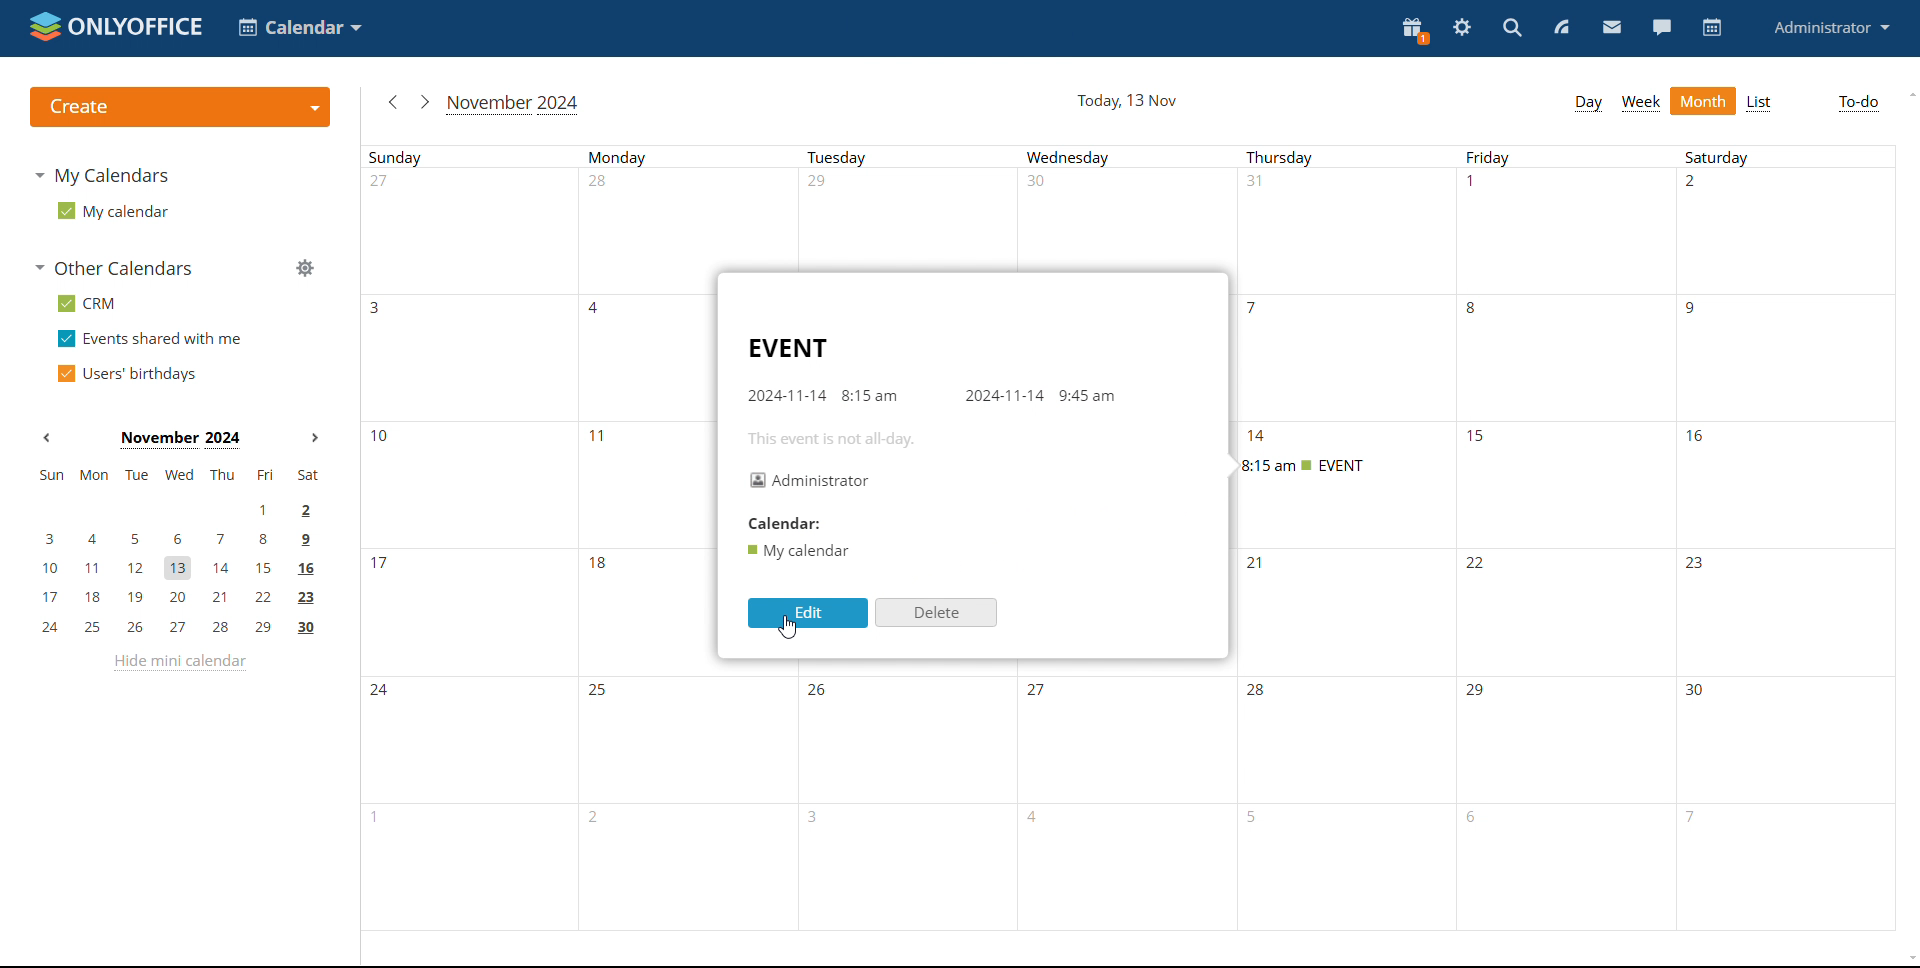 The image size is (1920, 968). What do you see at coordinates (1305, 465) in the screenshot?
I see `upcoming event` at bounding box center [1305, 465].